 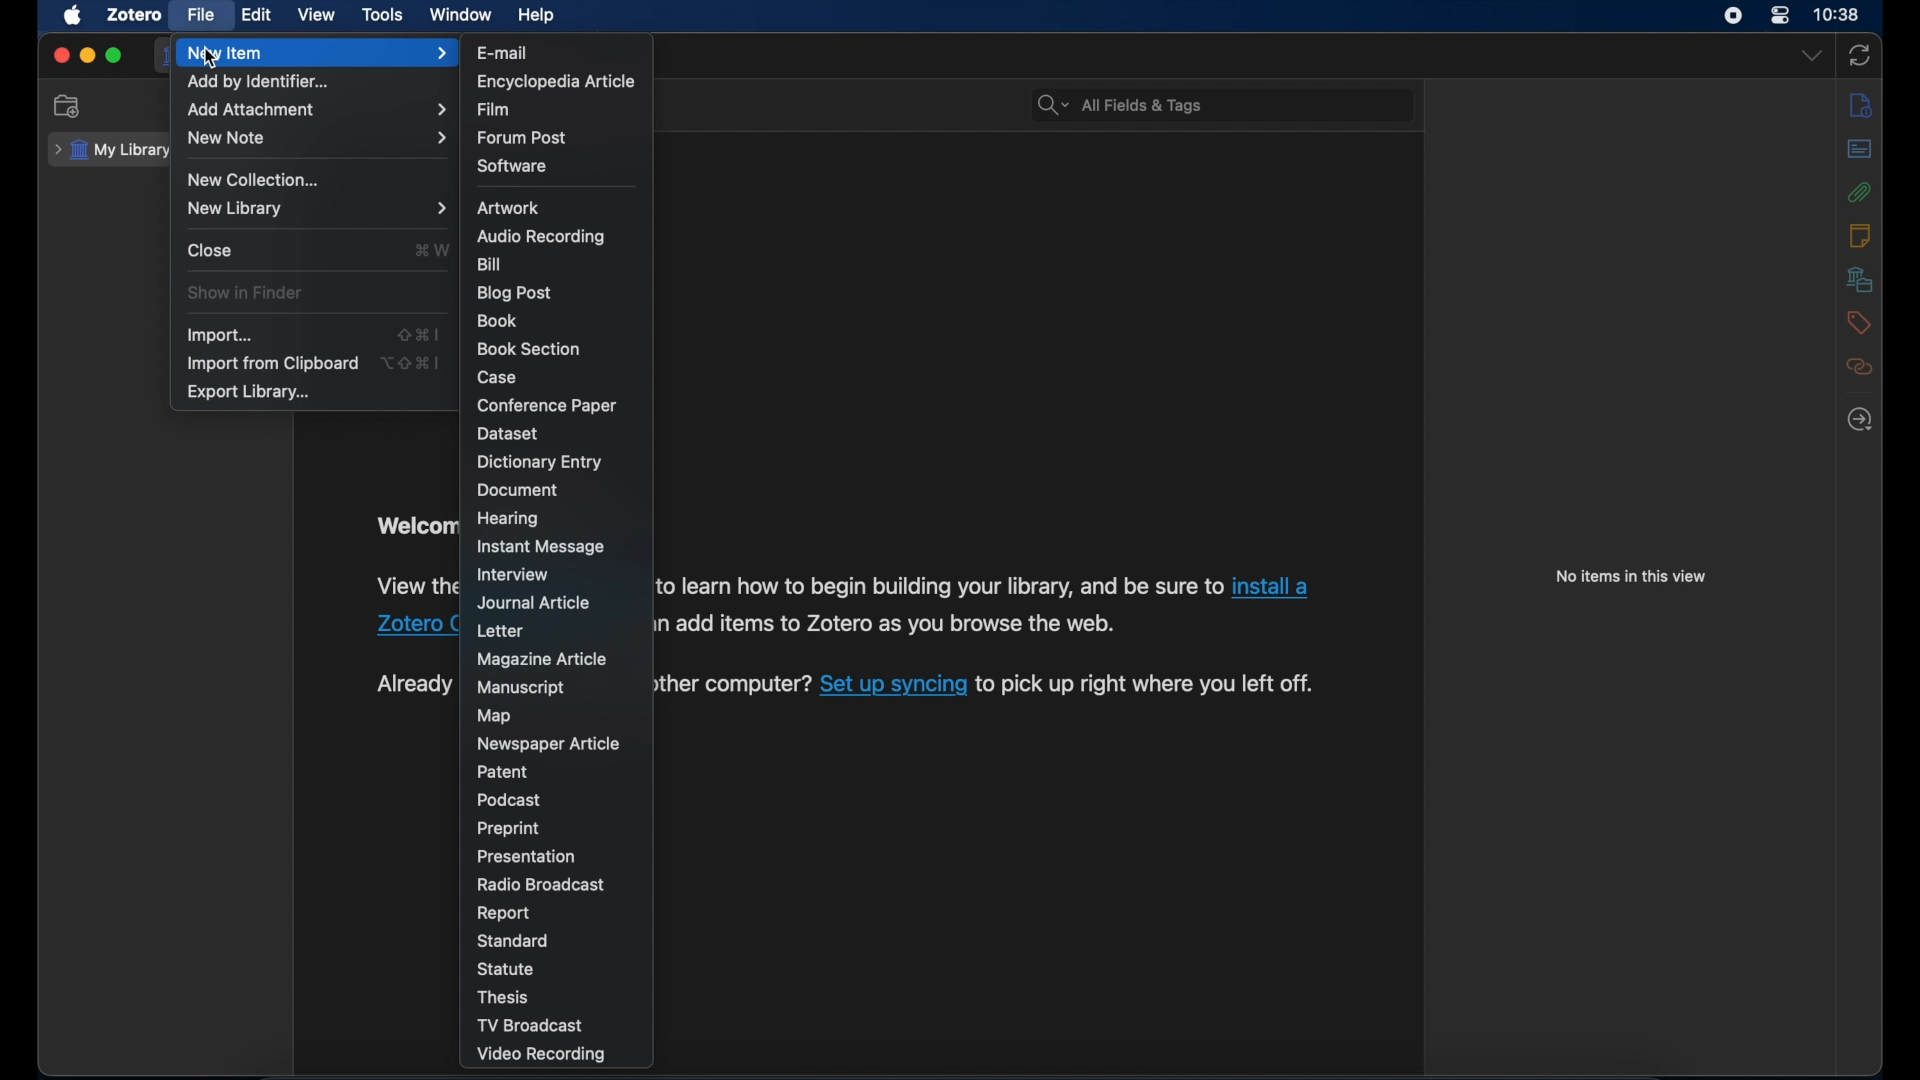 I want to click on shortcut, so click(x=428, y=249).